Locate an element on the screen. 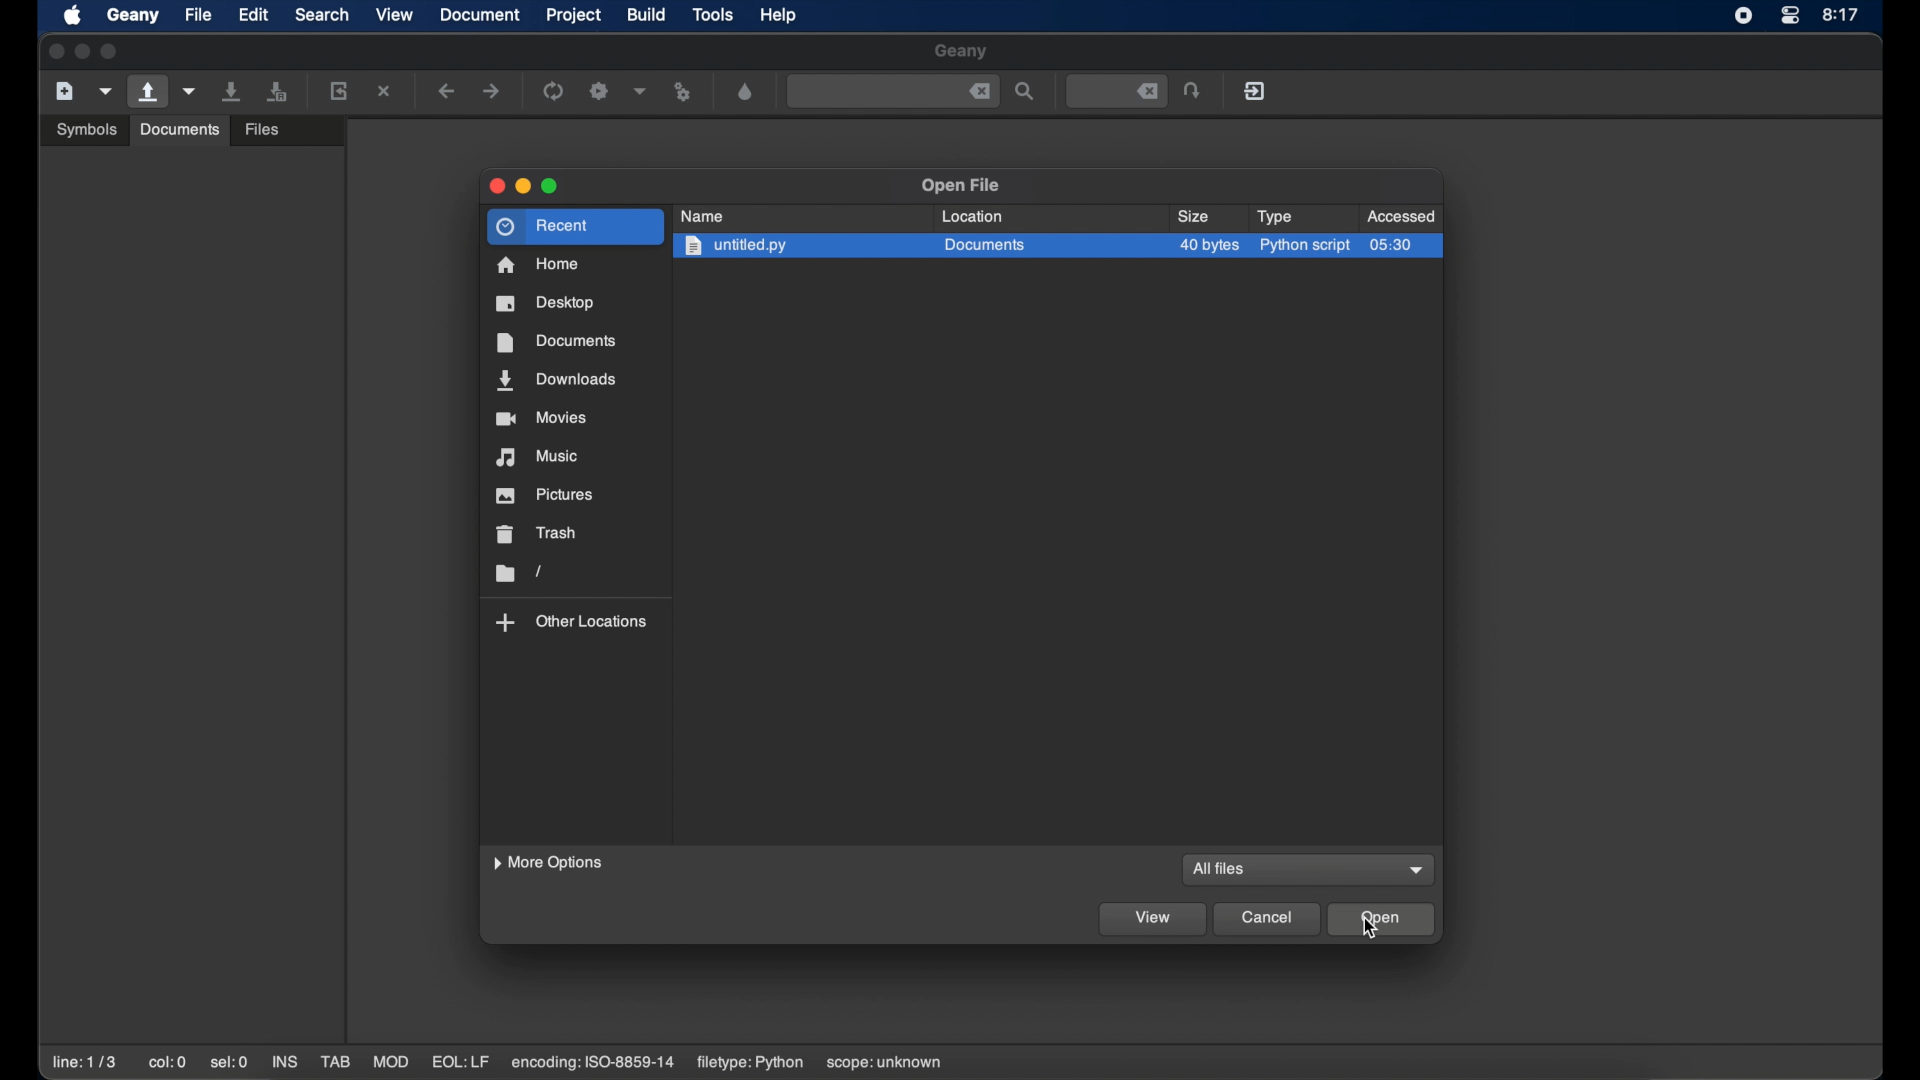 This screenshot has width=1920, height=1080. build the current file is located at coordinates (599, 91).